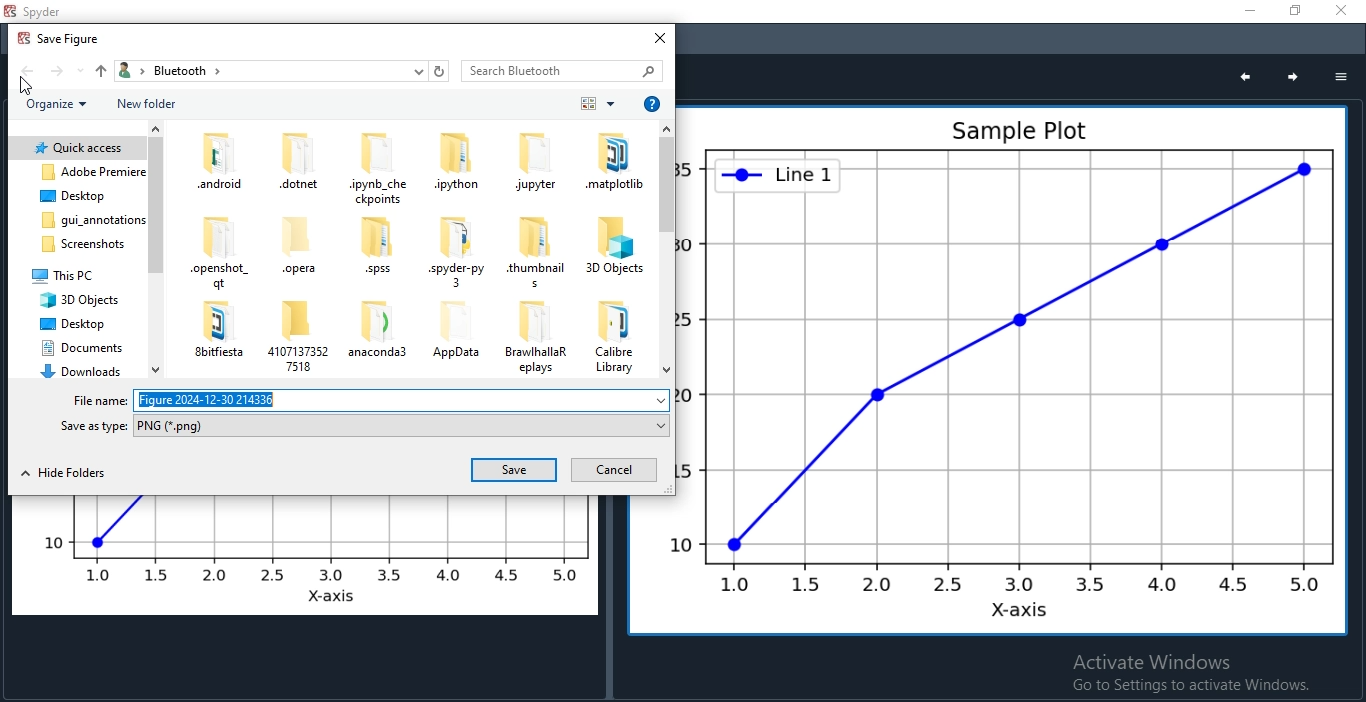  I want to click on breadcrumb, so click(281, 71).